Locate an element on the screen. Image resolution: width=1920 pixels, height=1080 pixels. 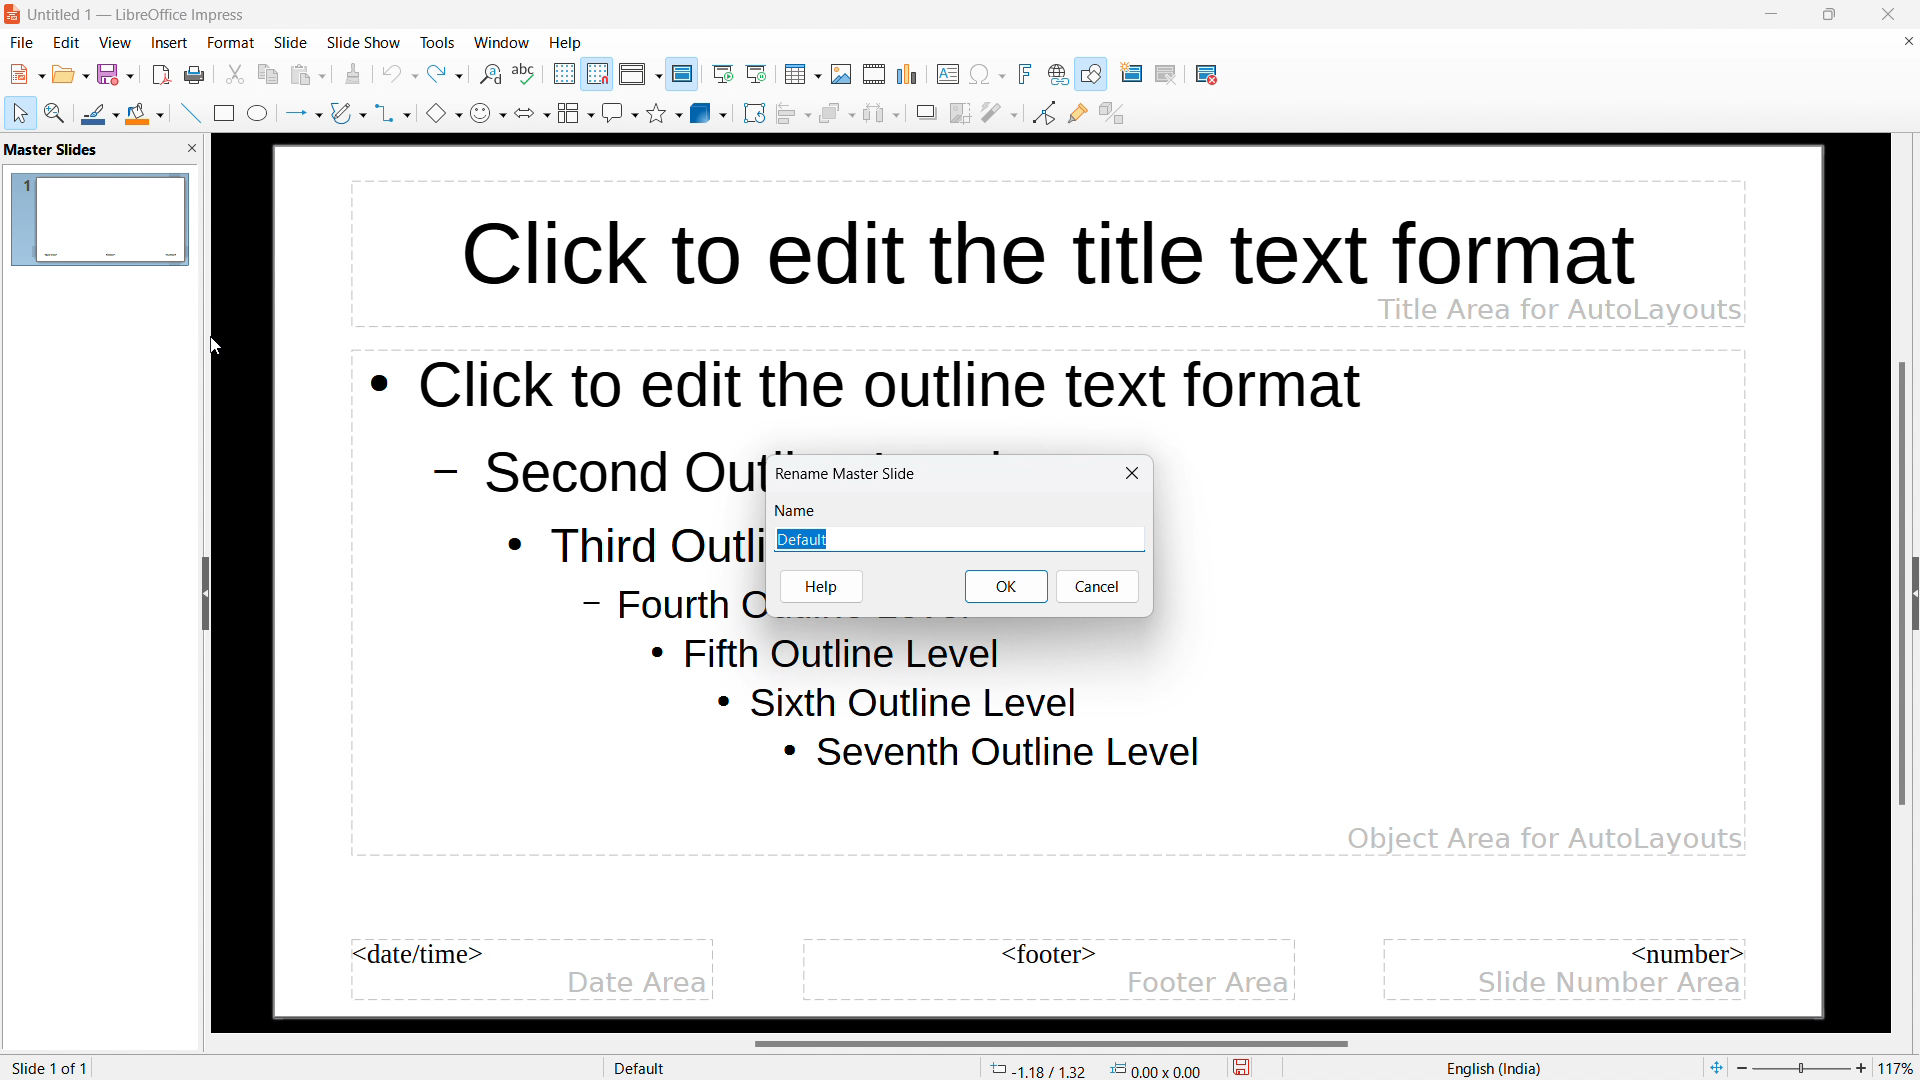
ellipse is located at coordinates (259, 112).